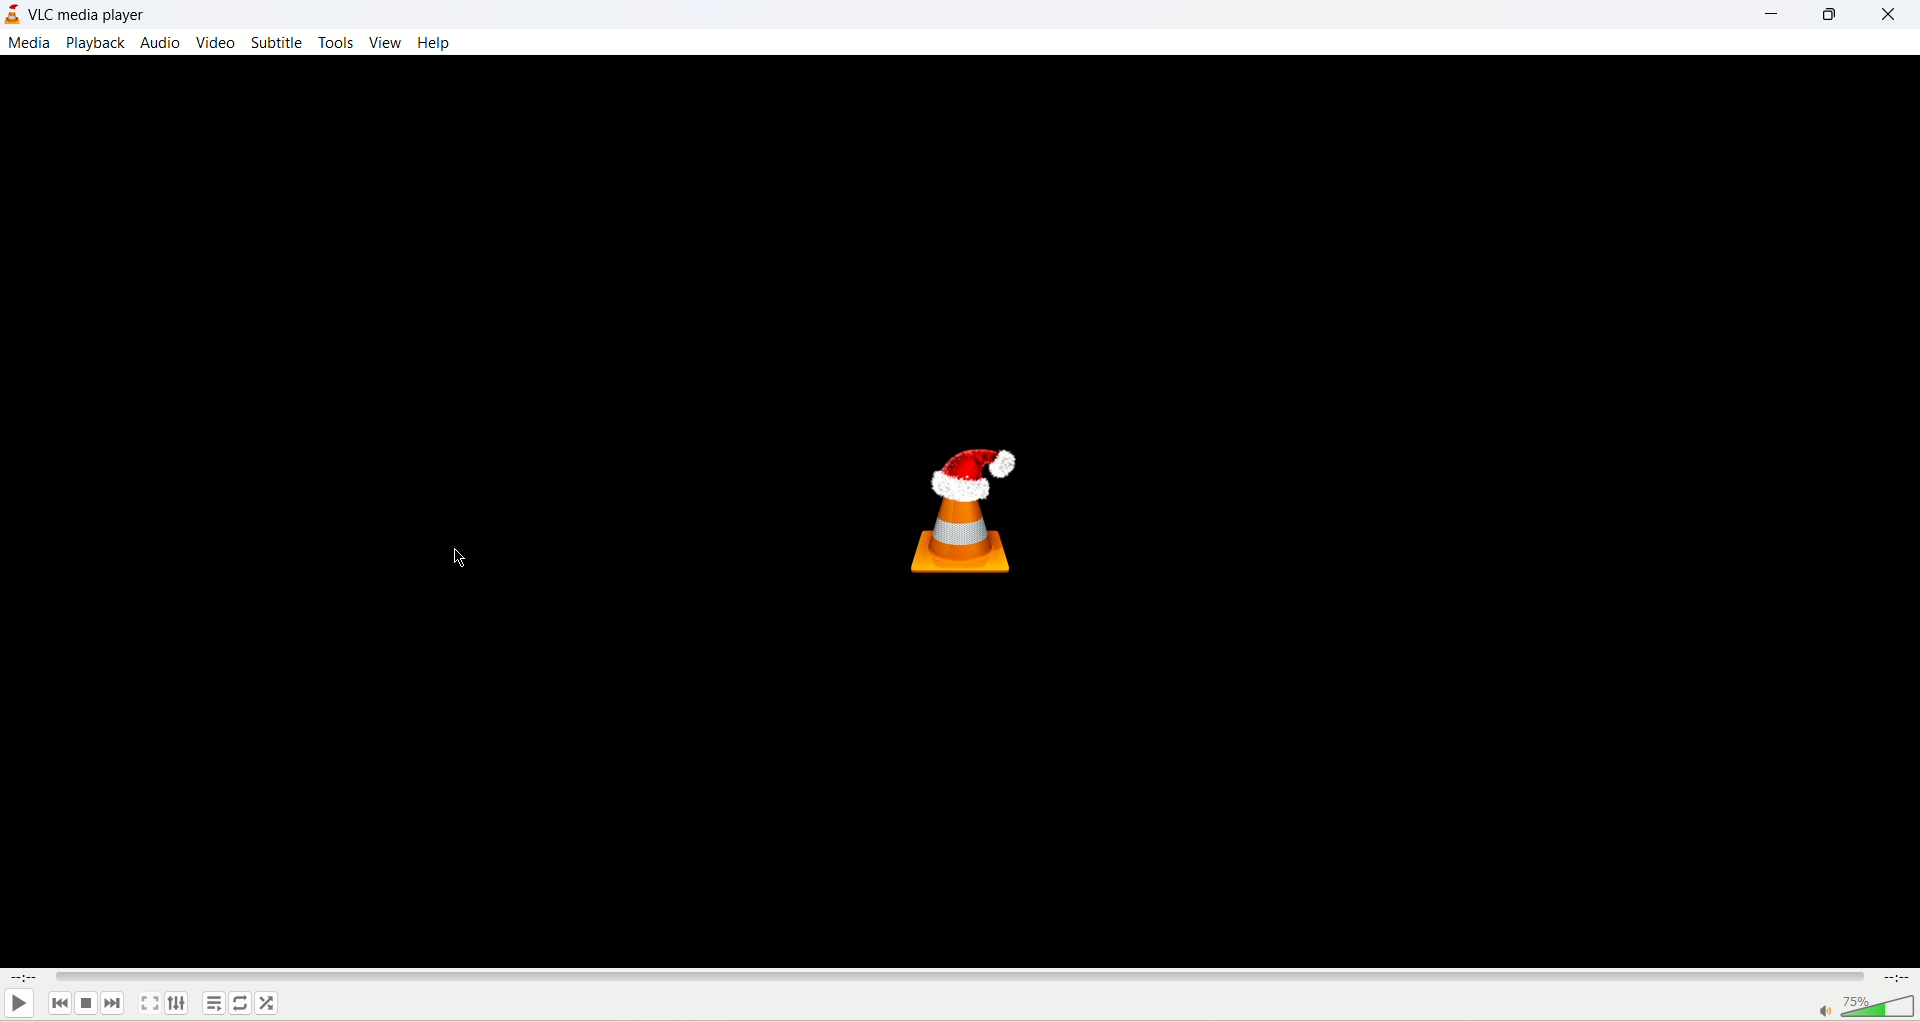 This screenshot has width=1920, height=1022. What do you see at coordinates (214, 42) in the screenshot?
I see `video` at bounding box center [214, 42].